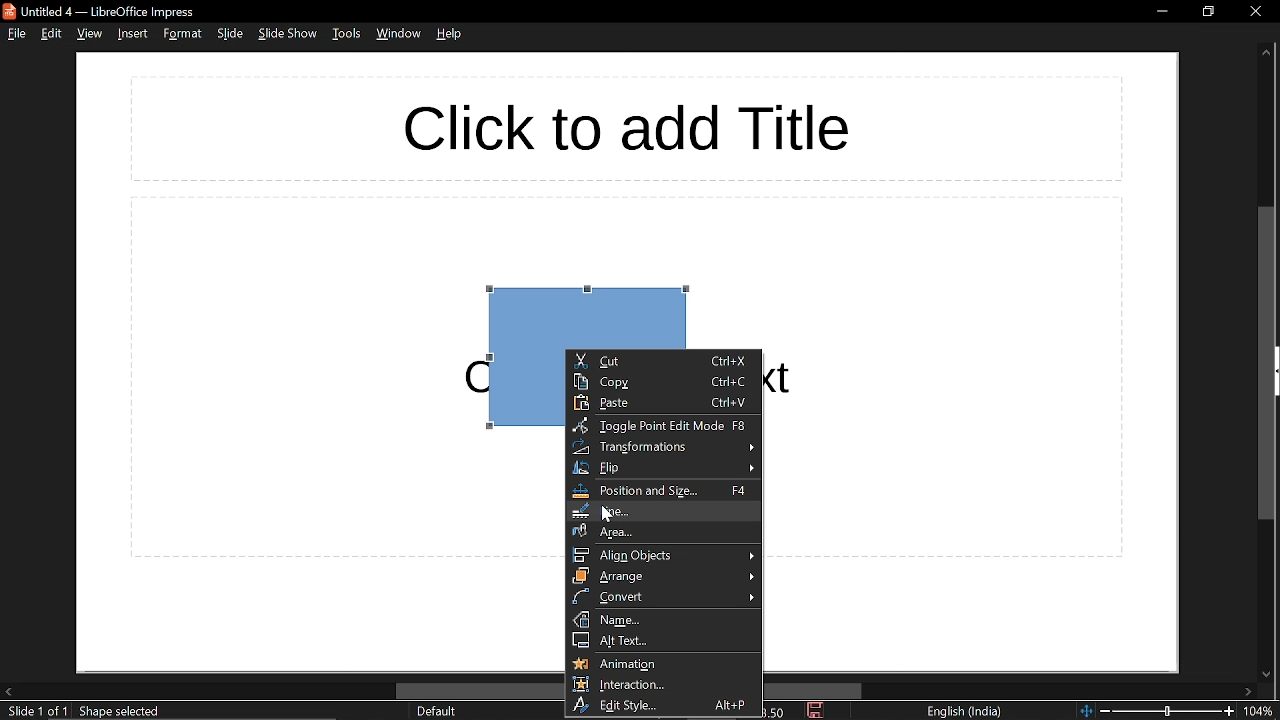 This screenshot has height=720, width=1280. What do you see at coordinates (348, 35) in the screenshot?
I see `tools` at bounding box center [348, 35].